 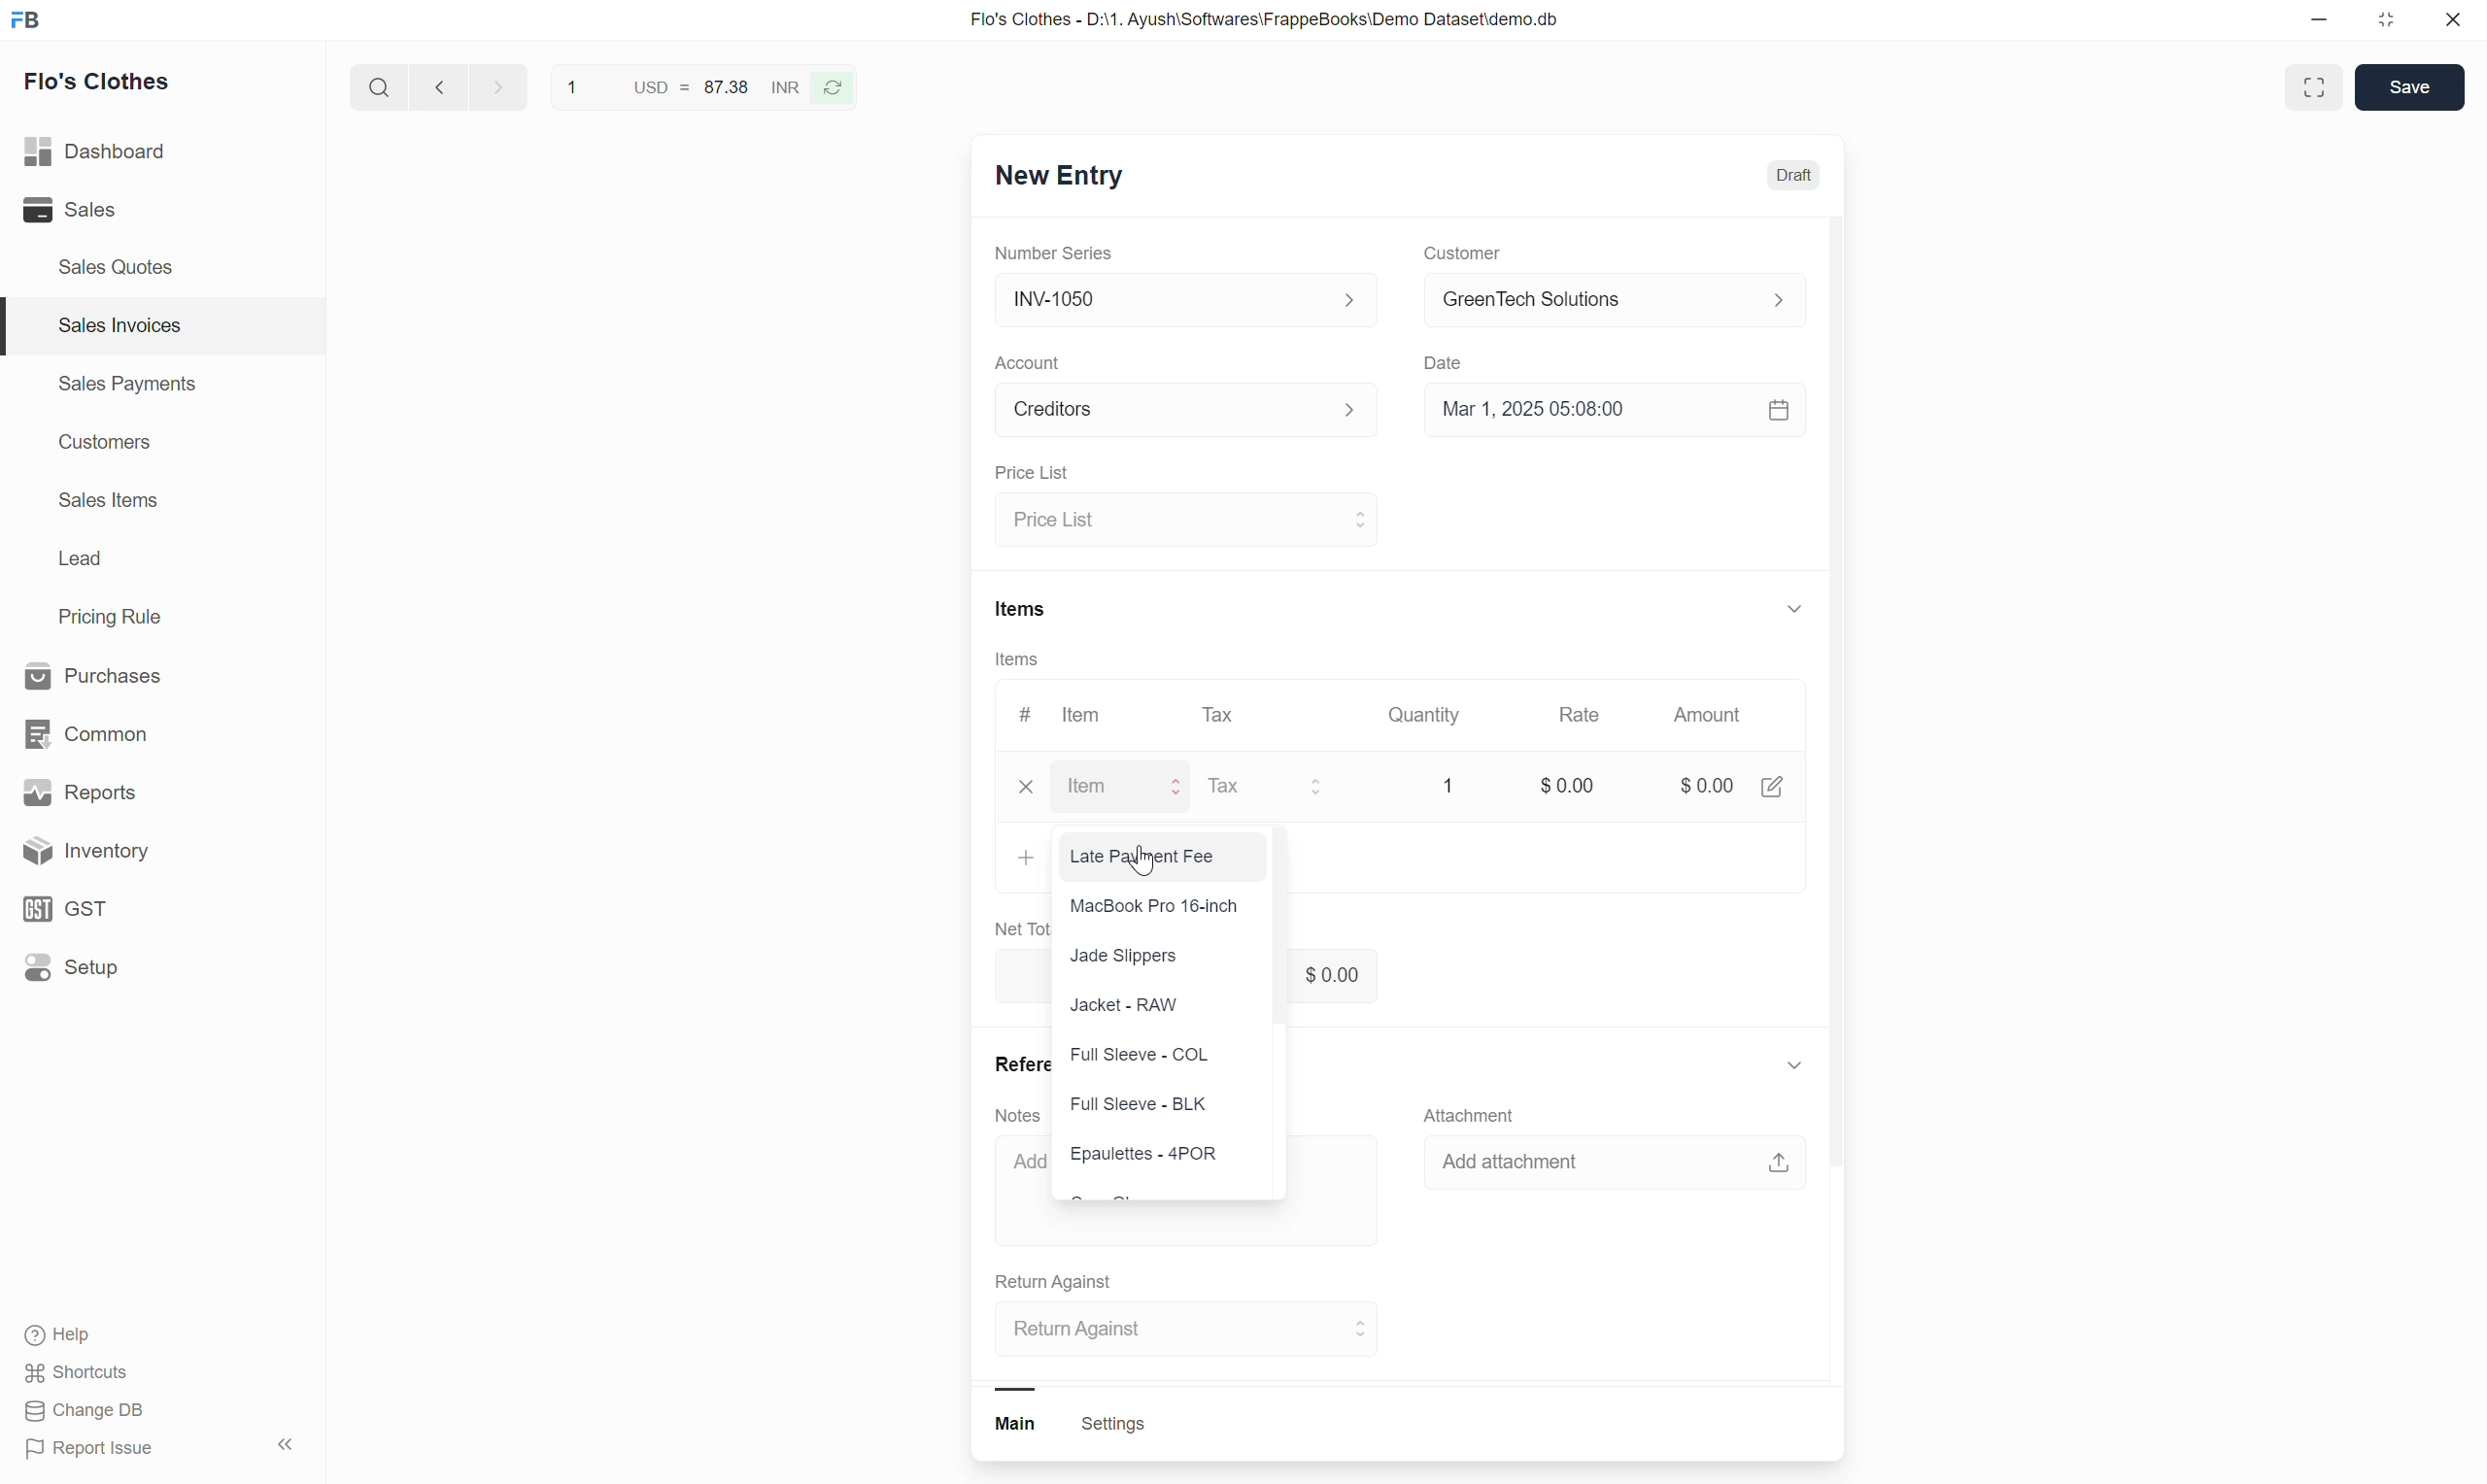 I want to click on Report Issue , so click(x=106, y=1452).